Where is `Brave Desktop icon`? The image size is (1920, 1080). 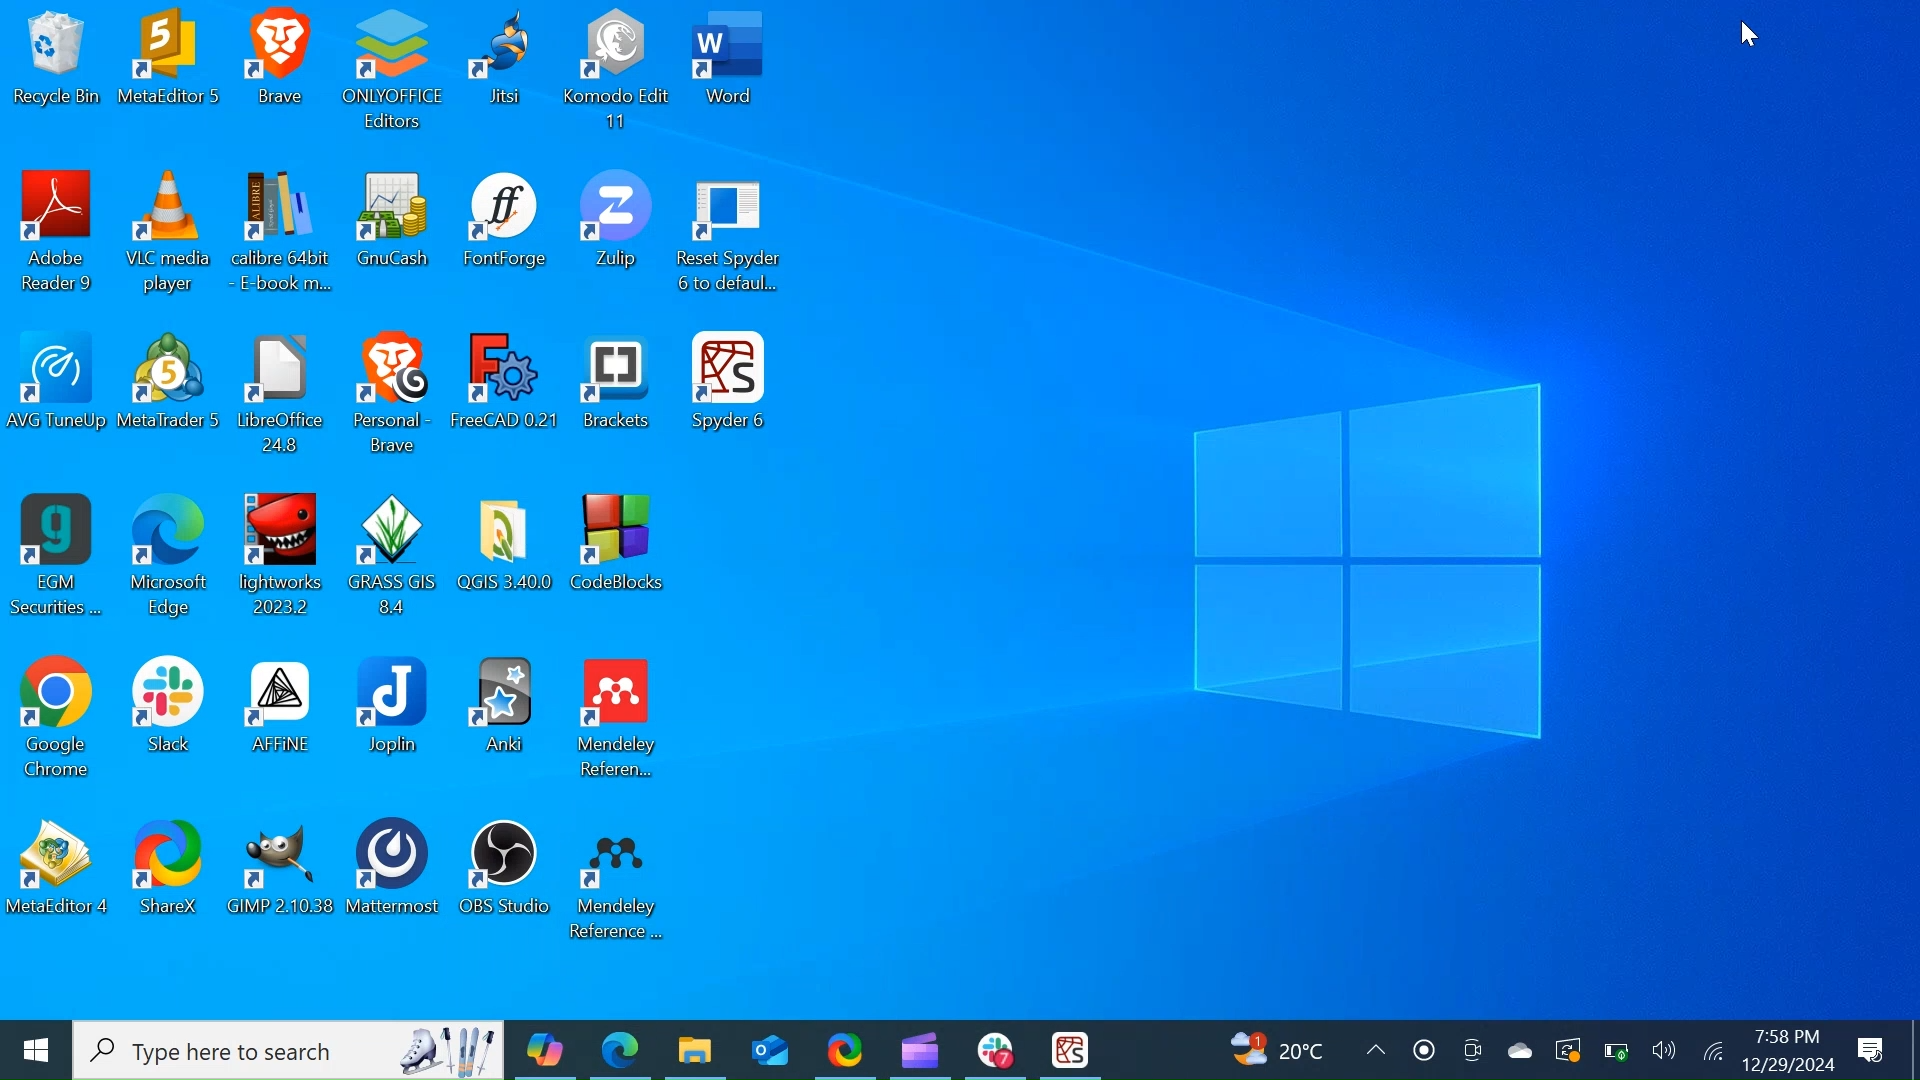 Brave Desktop icon is located at coordinates (281, 69).